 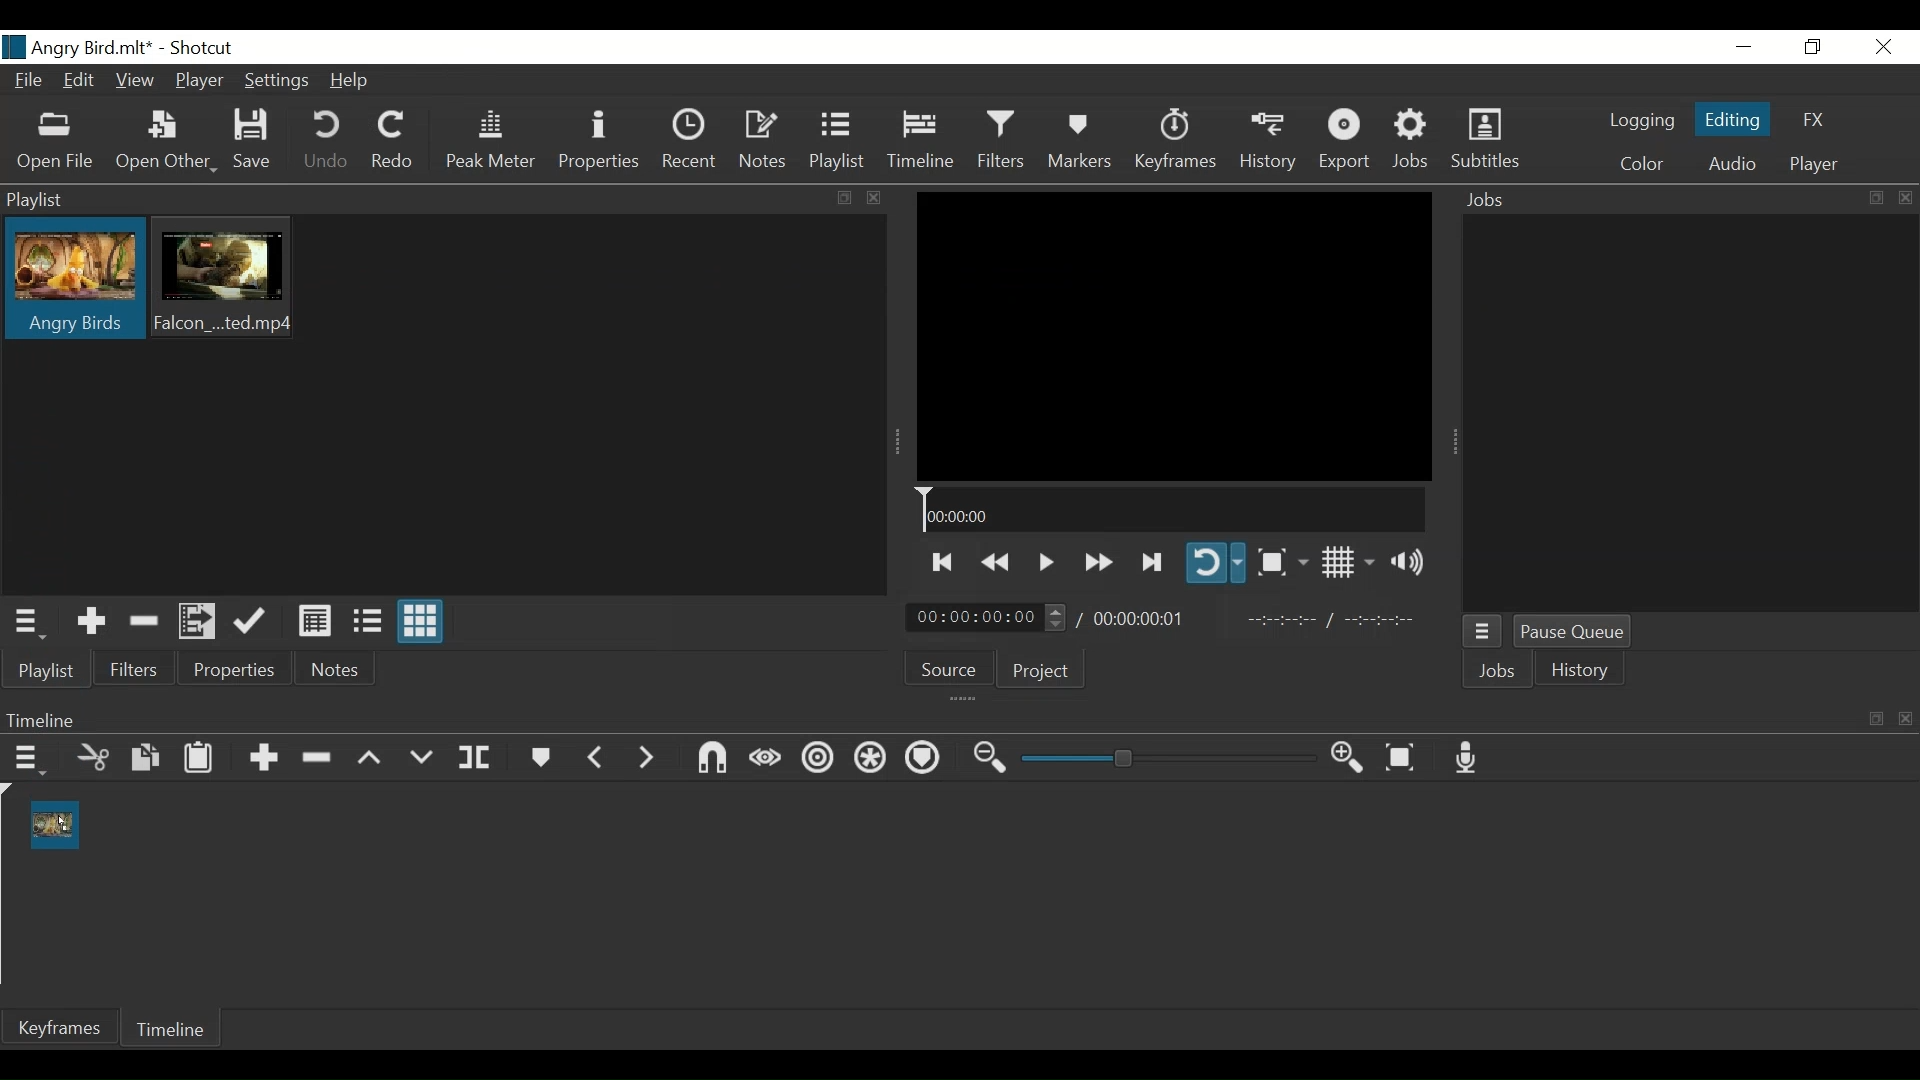 I want to click on Clip, so click(x=229, y=280).